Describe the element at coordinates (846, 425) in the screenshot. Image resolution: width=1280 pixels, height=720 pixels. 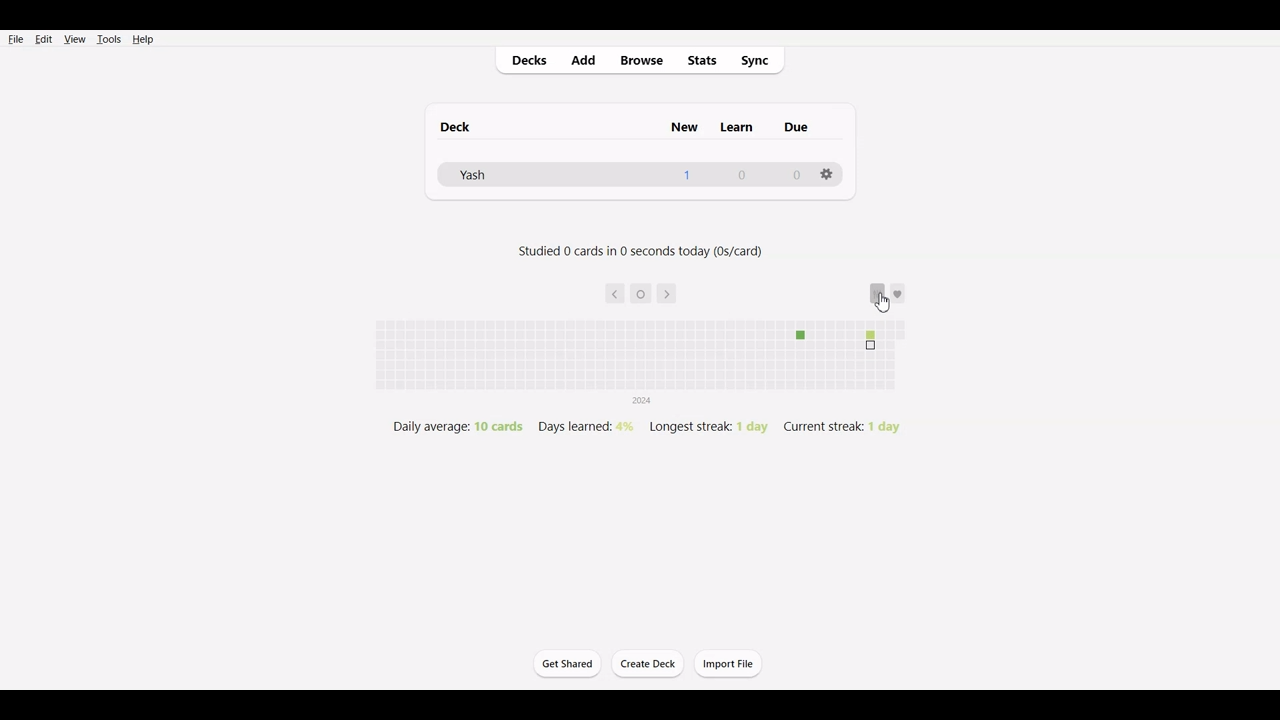
I see `Current streak: 1 day` at that location.